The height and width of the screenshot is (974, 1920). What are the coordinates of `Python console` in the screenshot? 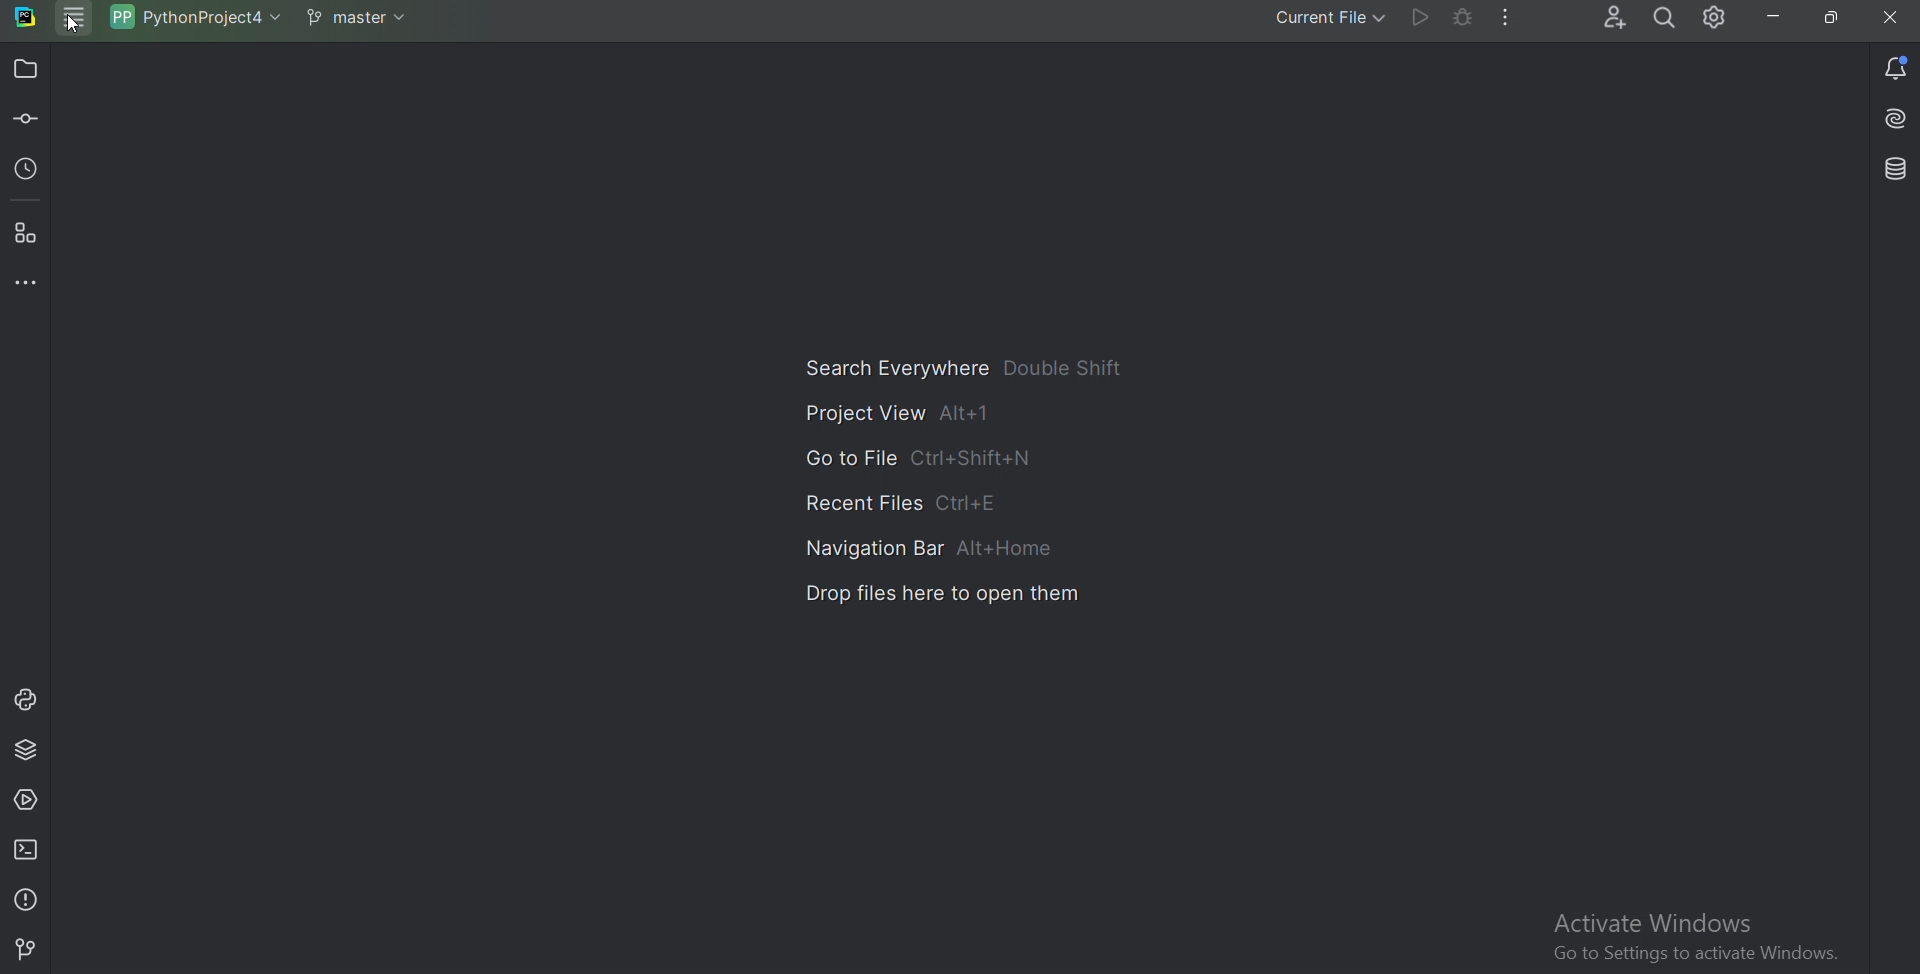 It's located at (25, 700).